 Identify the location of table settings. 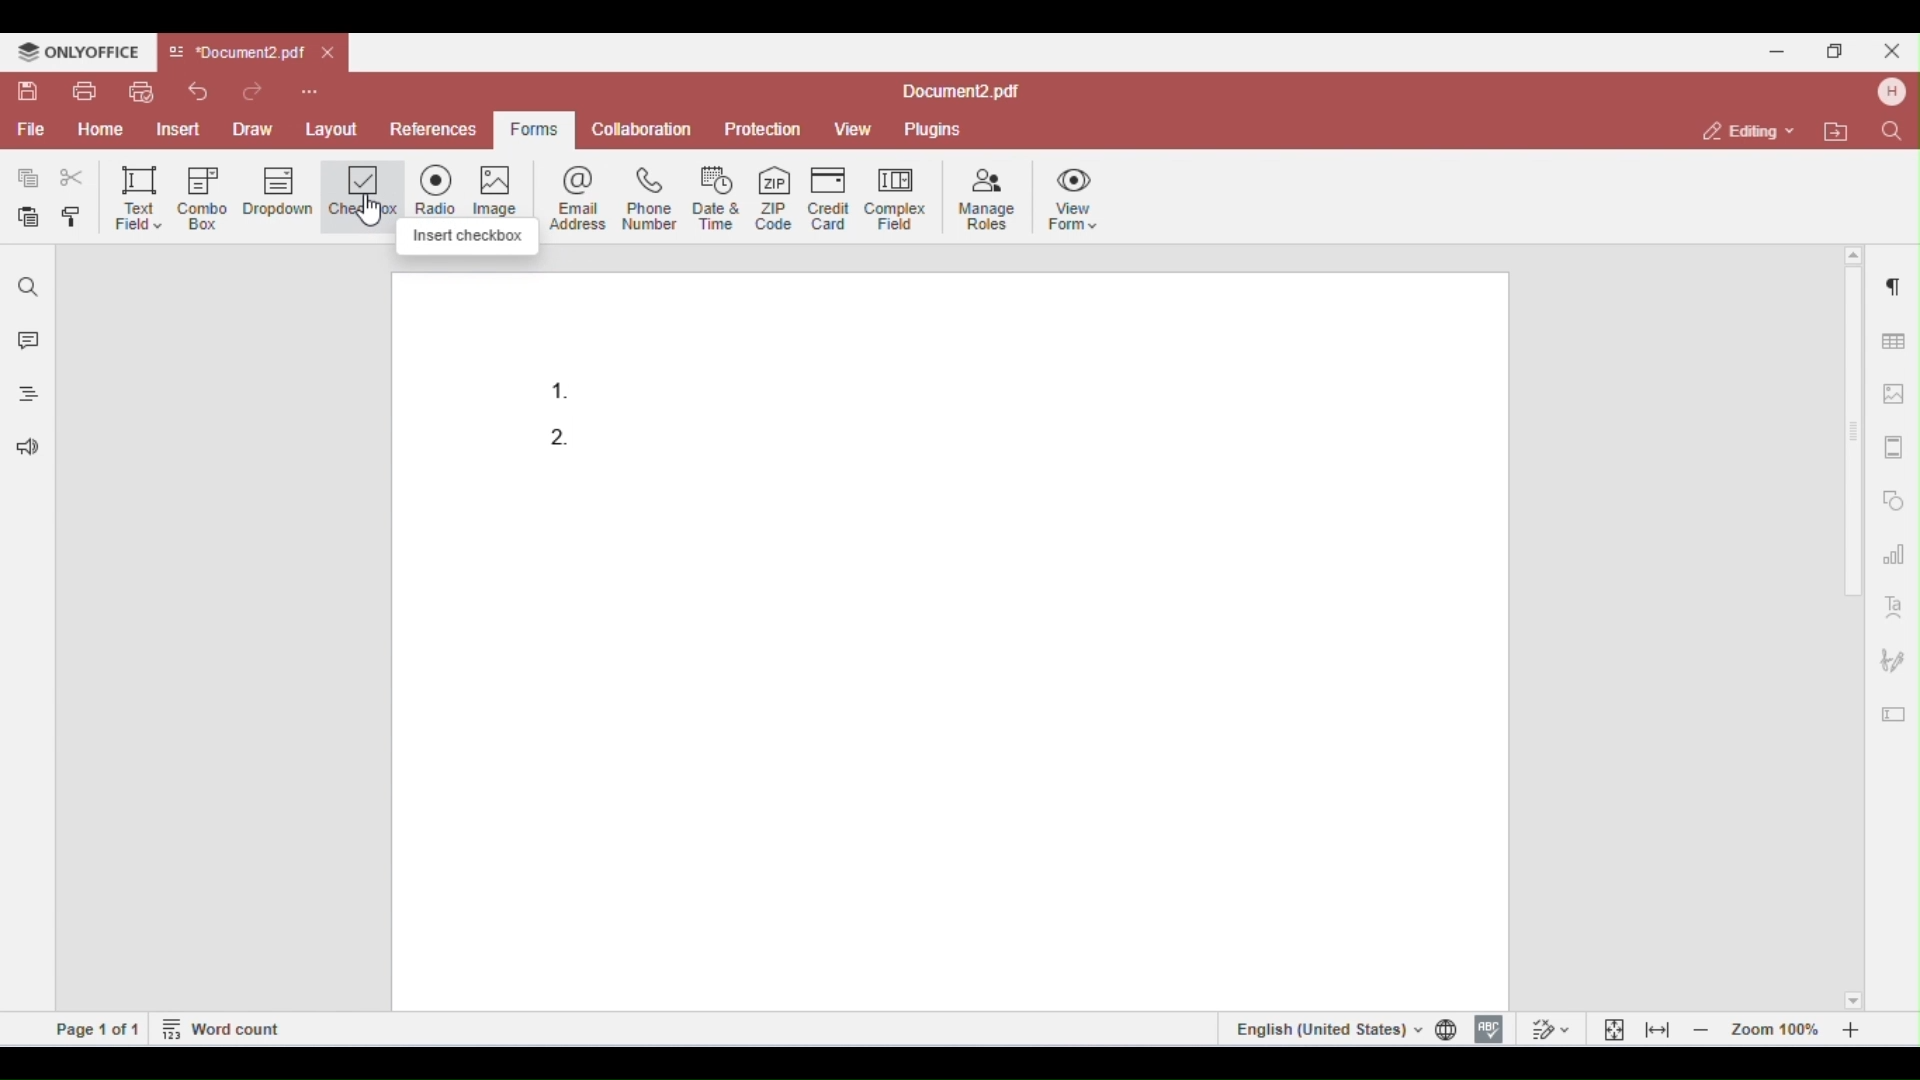
(1891, 338).